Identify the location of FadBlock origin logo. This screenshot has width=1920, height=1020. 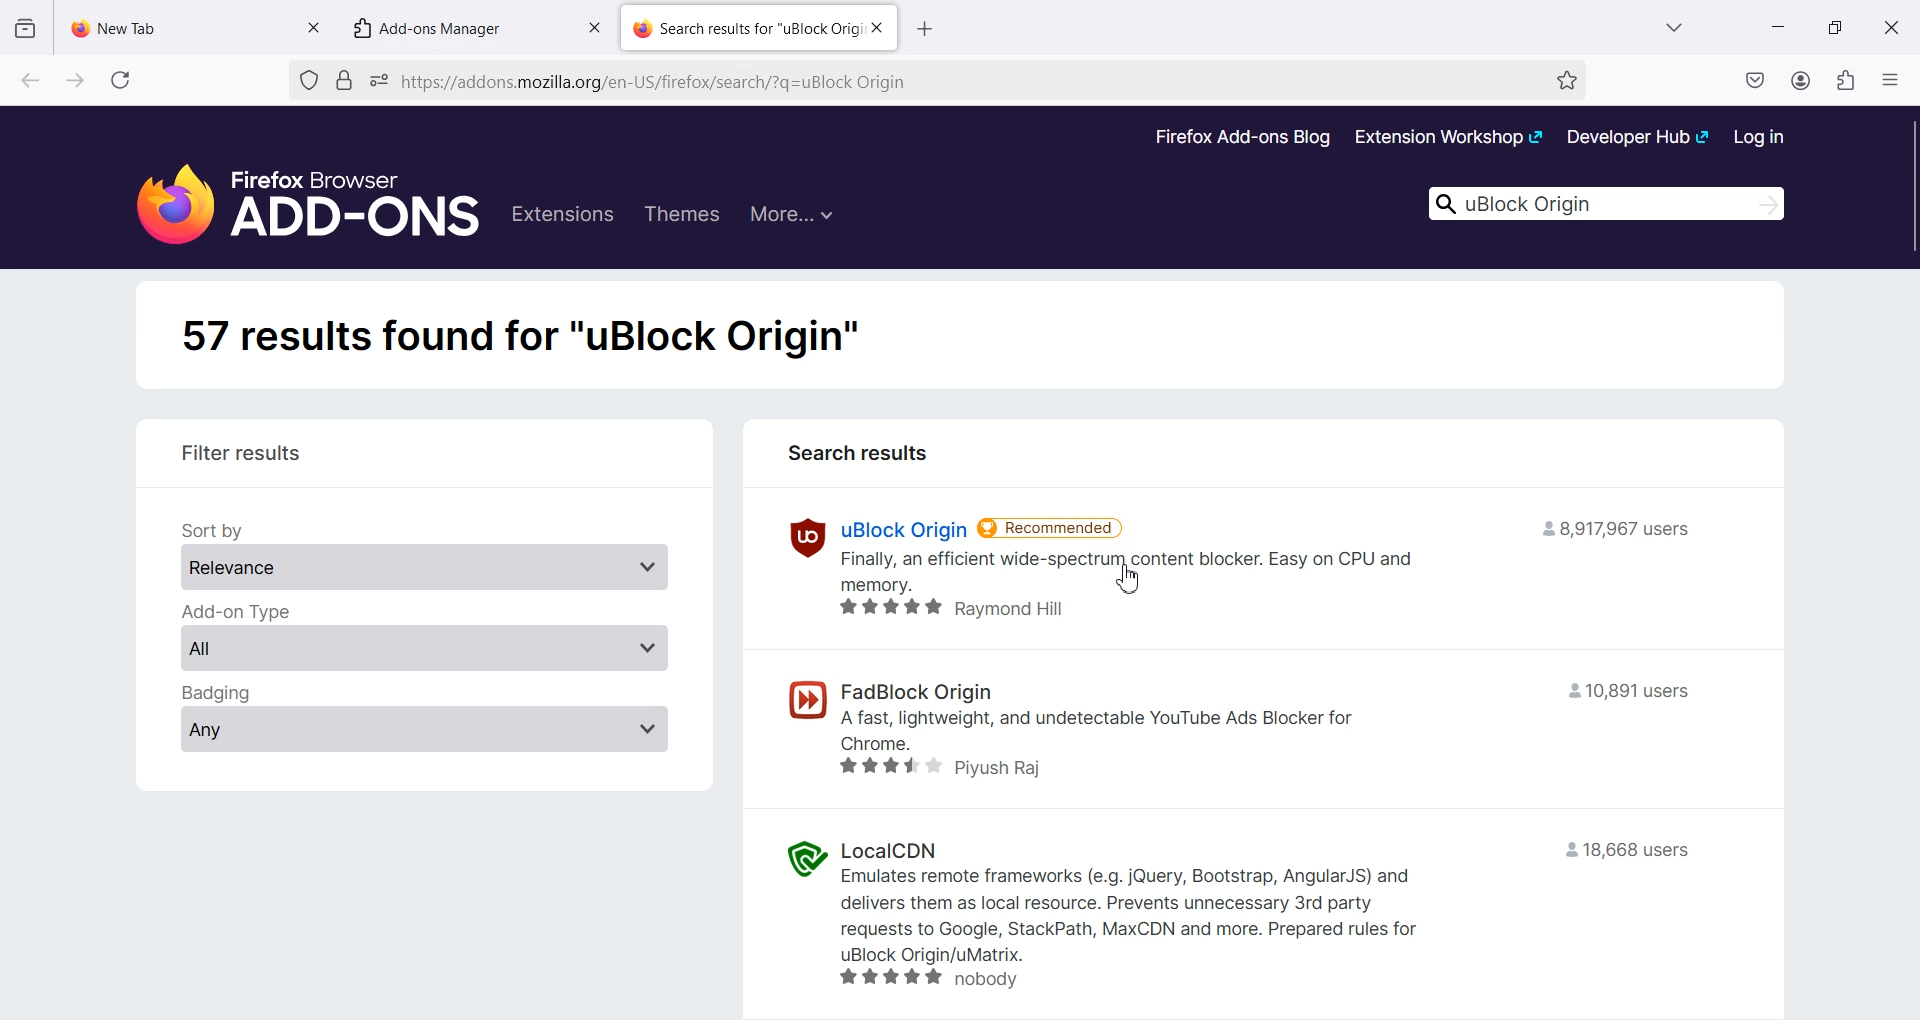
(802, 700).